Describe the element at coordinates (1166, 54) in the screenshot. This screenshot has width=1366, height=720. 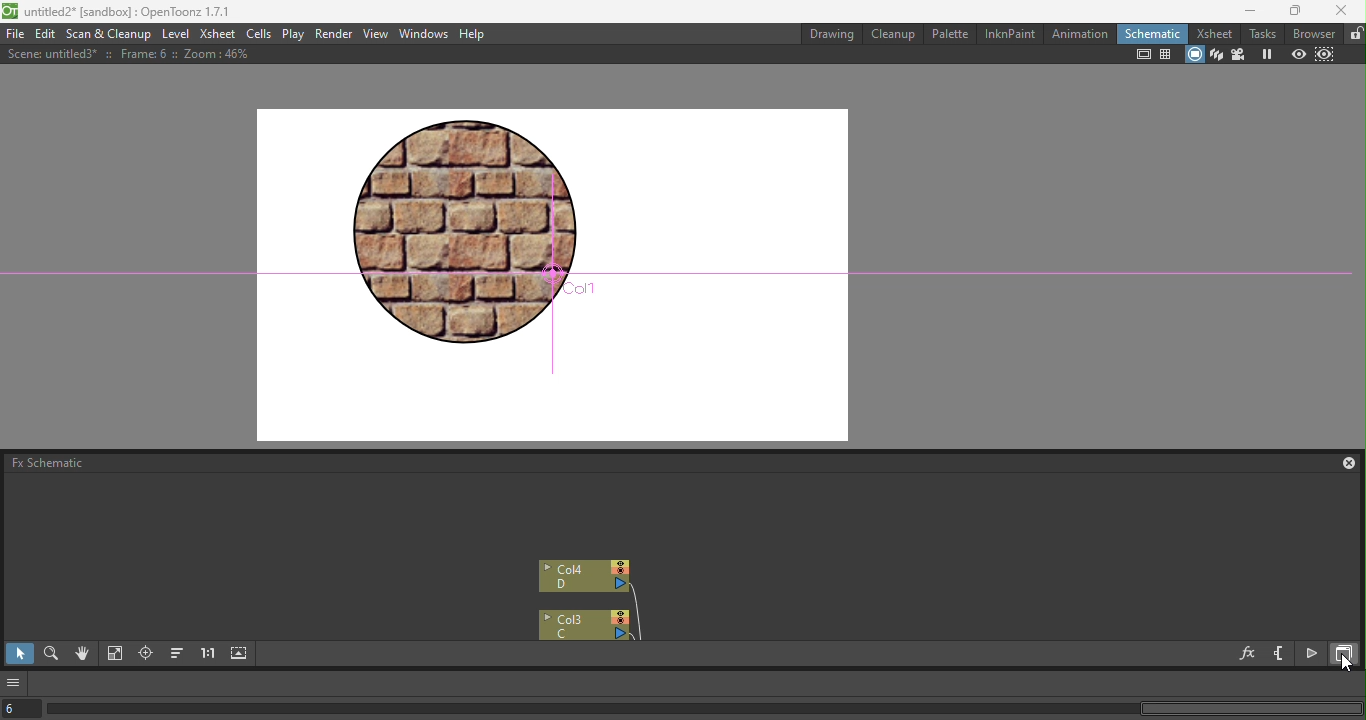
I see `Field guide` at that location.